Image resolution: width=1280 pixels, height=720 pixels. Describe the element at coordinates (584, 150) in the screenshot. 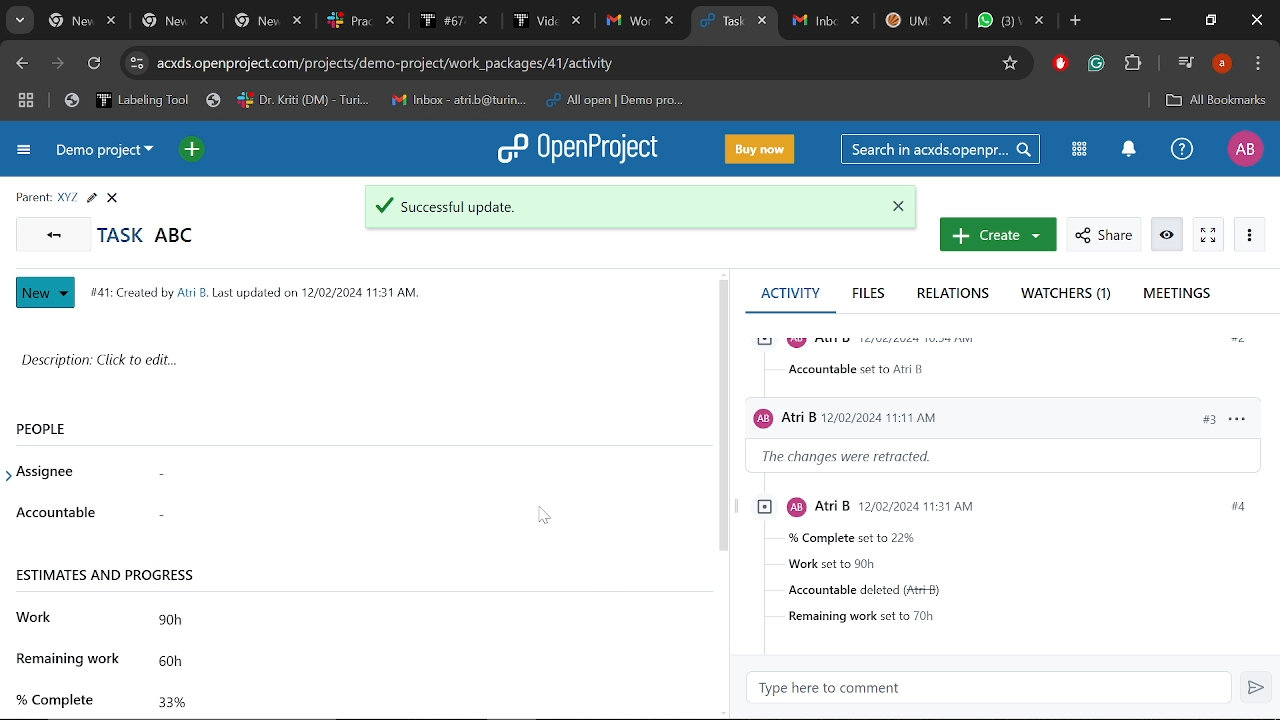

I see `Open project logo` at that location.